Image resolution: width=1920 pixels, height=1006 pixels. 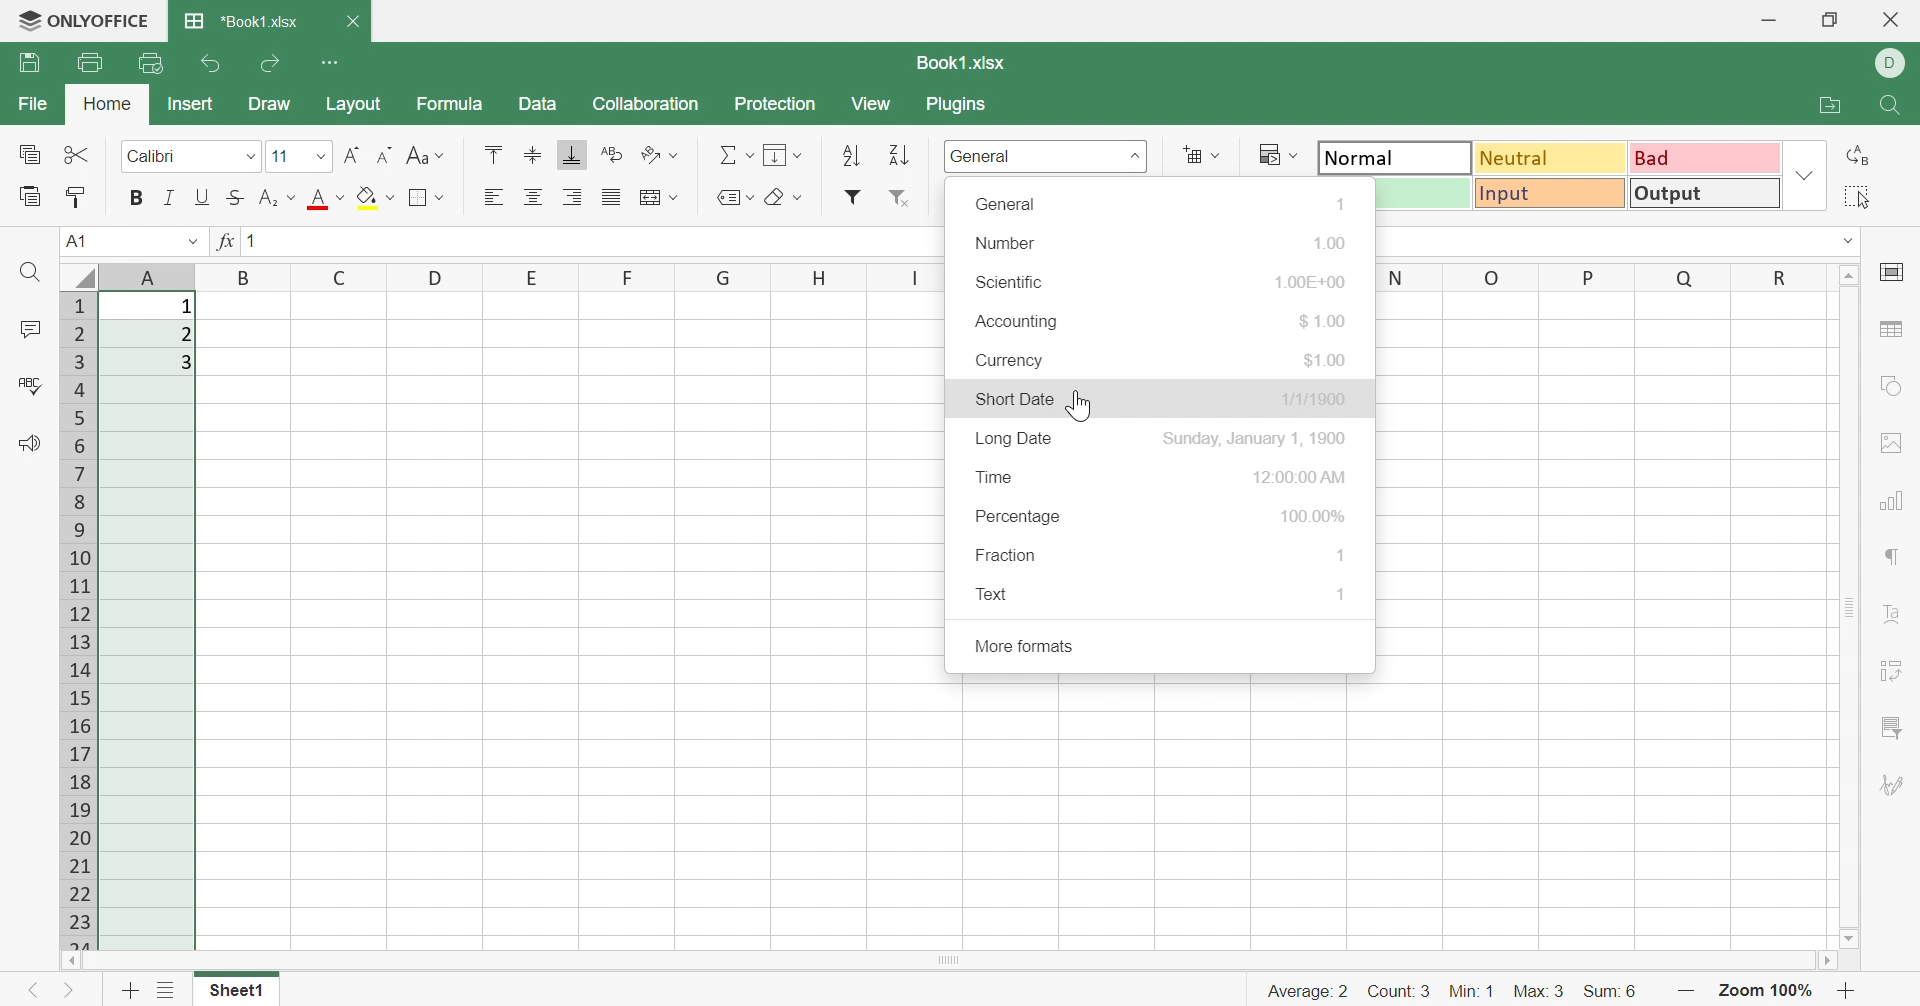 What do you see at coordinates (203, 198) in the screenshot?
I see `Underline` at bounding box center [203, 198].